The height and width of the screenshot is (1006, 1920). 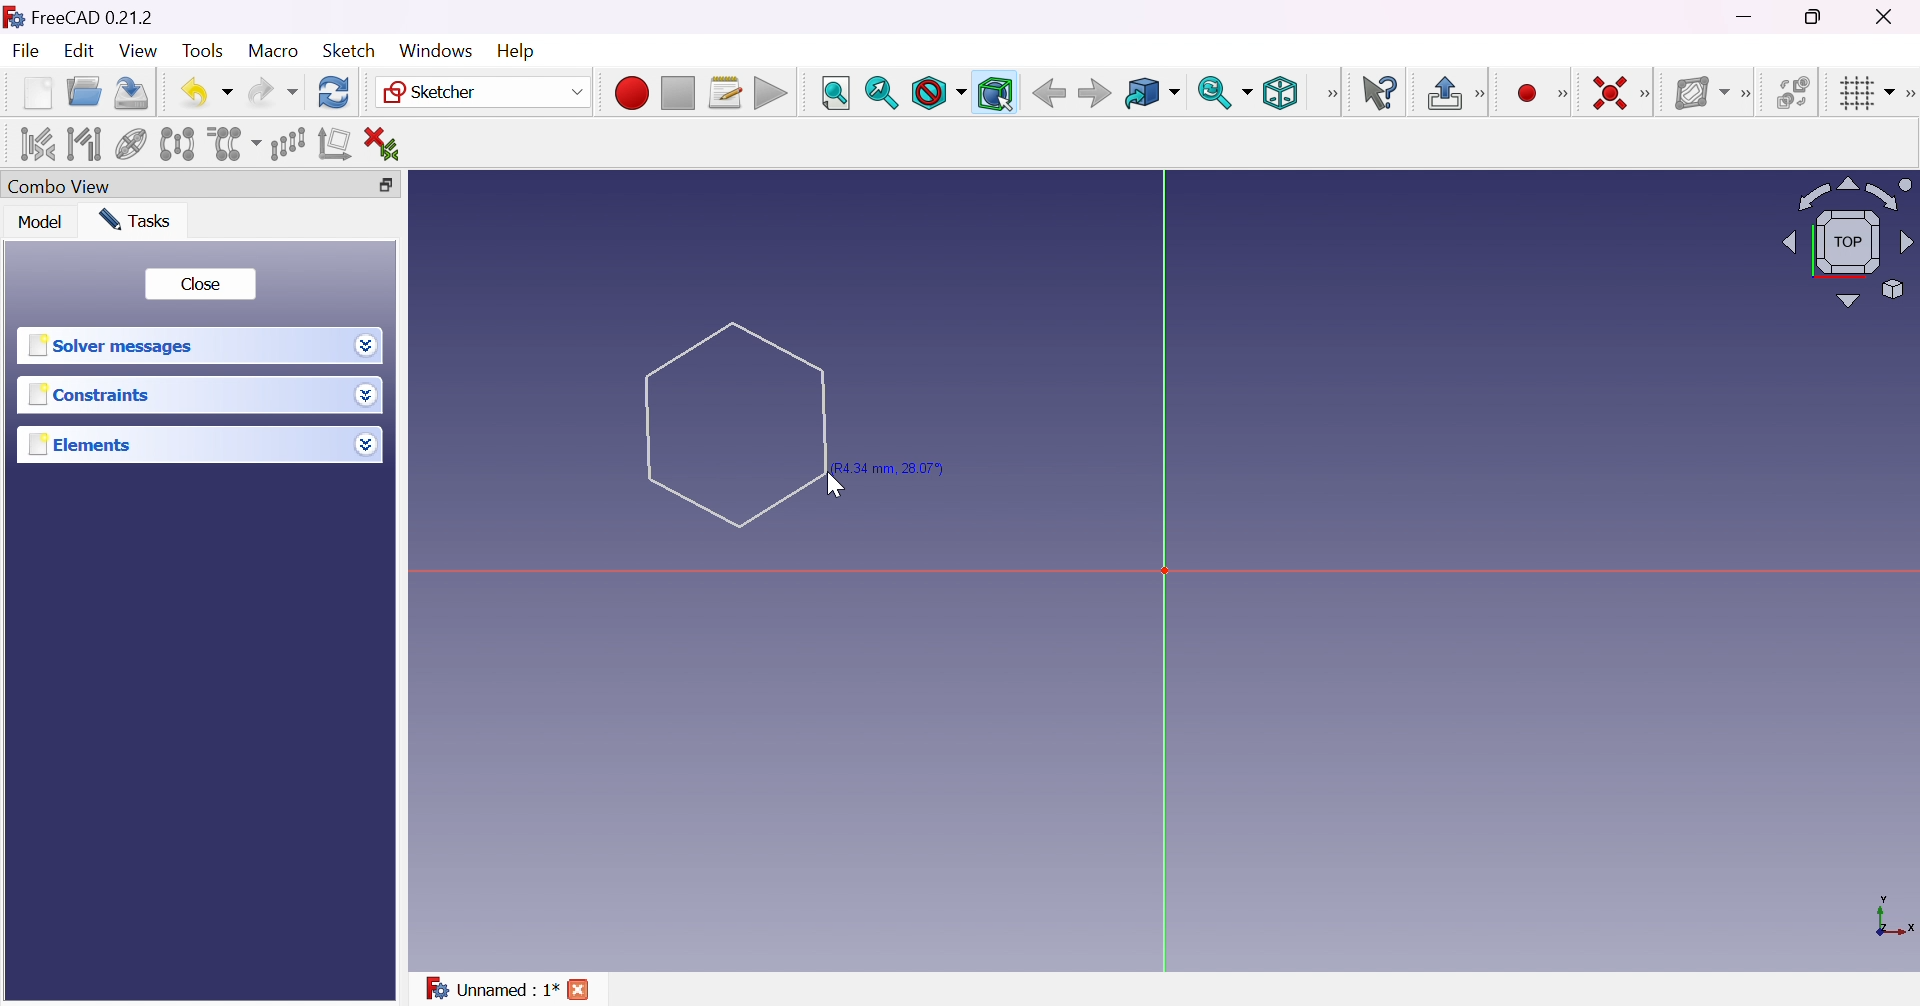 What do you see at coordinates (519, 52) in the screenshot?
I see `Help` at bounding box center [519, 52].